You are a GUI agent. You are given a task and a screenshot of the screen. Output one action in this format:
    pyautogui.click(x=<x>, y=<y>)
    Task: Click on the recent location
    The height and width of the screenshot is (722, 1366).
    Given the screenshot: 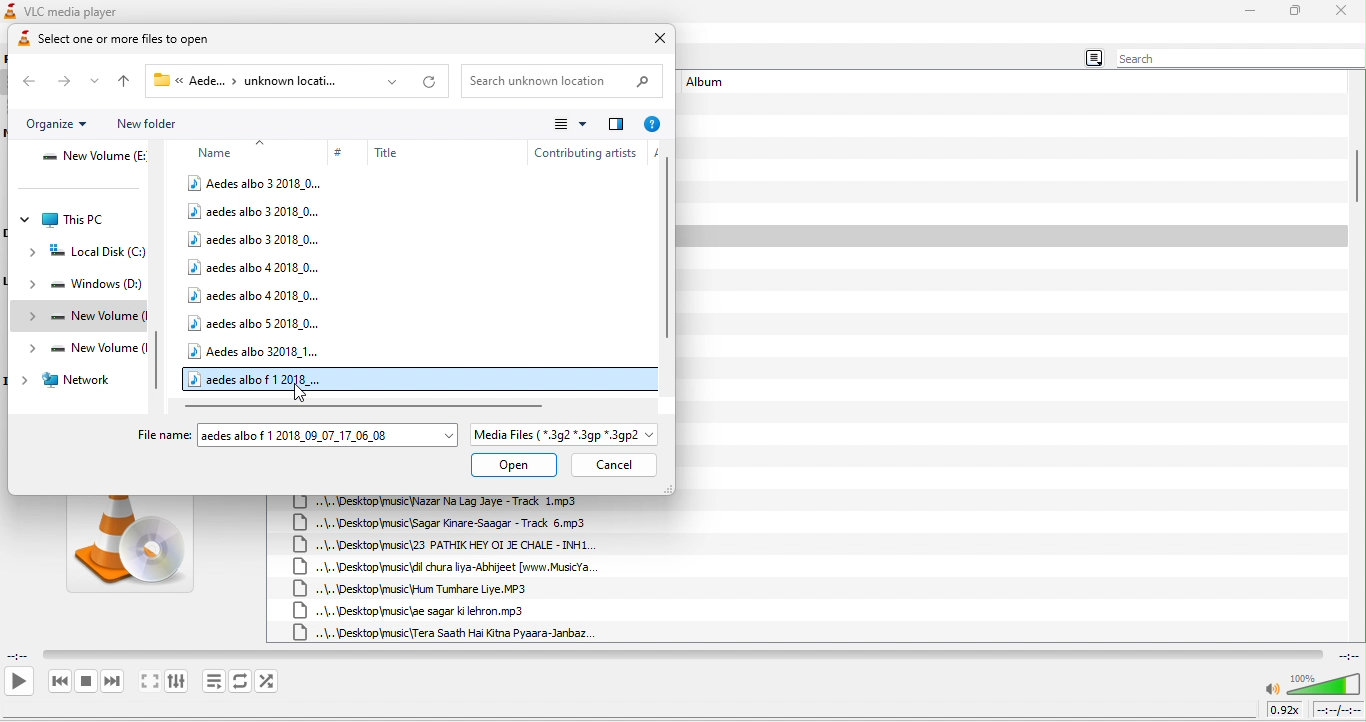 What is the action you would take?
    pyautogui.click(x=100, y=83)
    